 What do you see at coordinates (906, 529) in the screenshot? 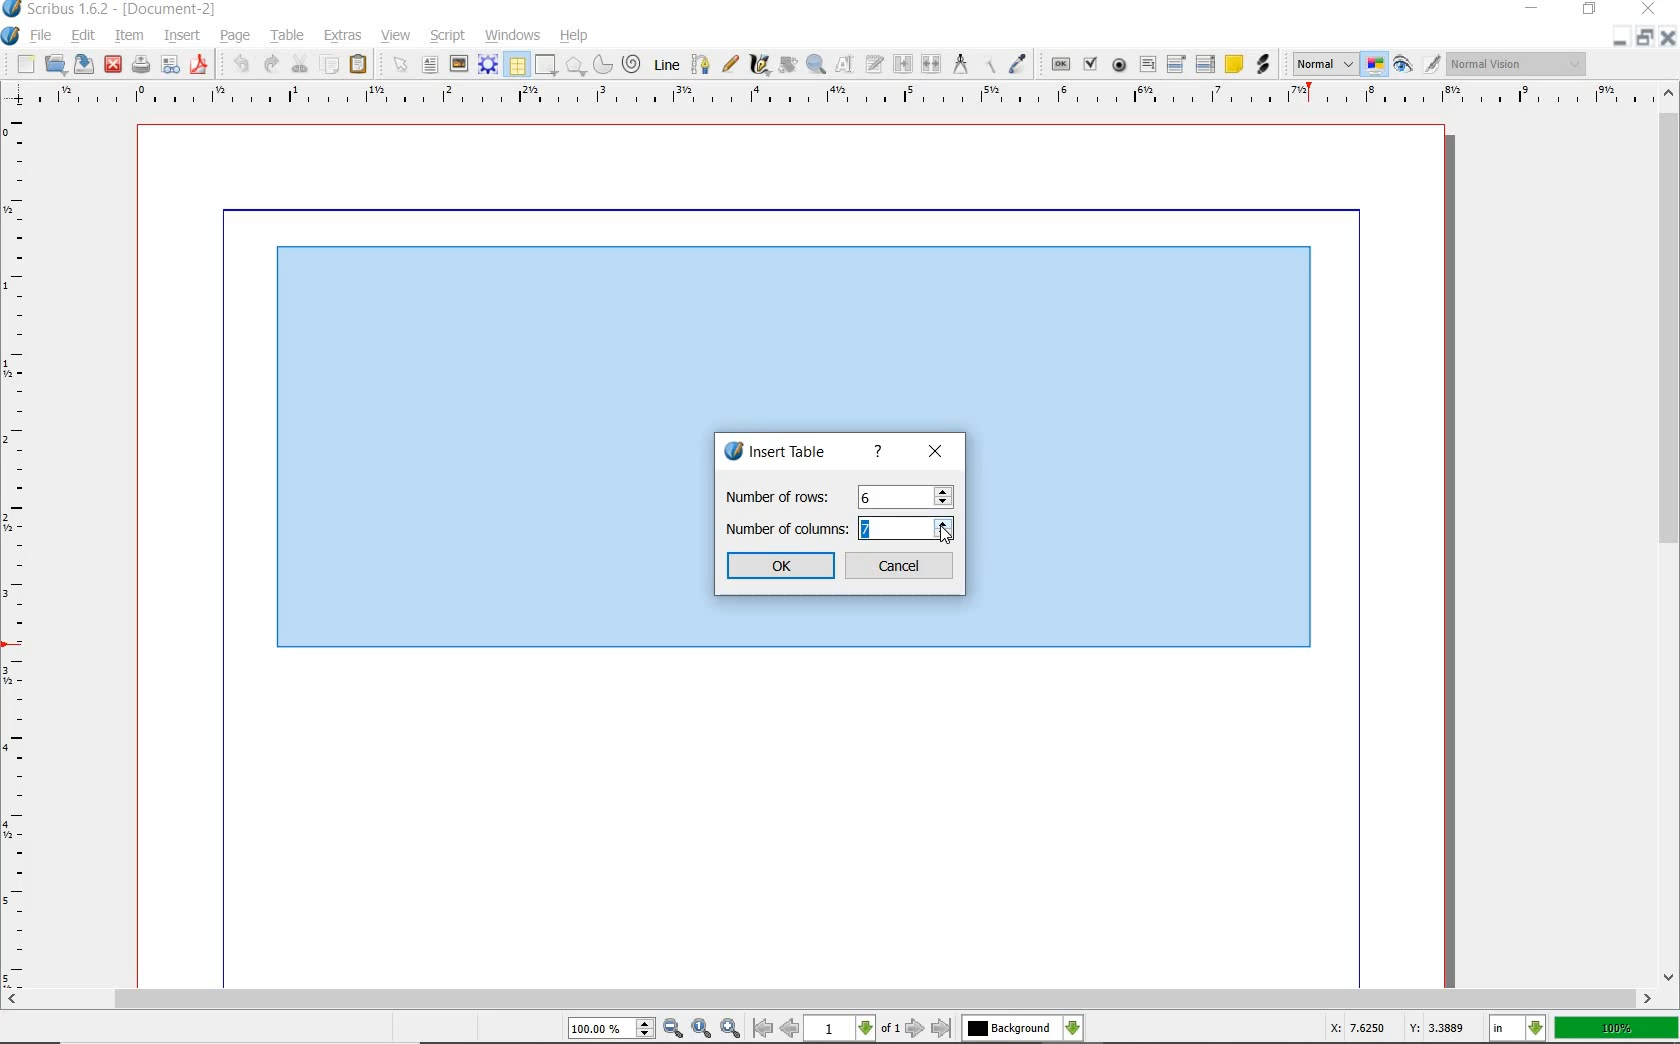
I see `column value` at bounding box center [906, 529].